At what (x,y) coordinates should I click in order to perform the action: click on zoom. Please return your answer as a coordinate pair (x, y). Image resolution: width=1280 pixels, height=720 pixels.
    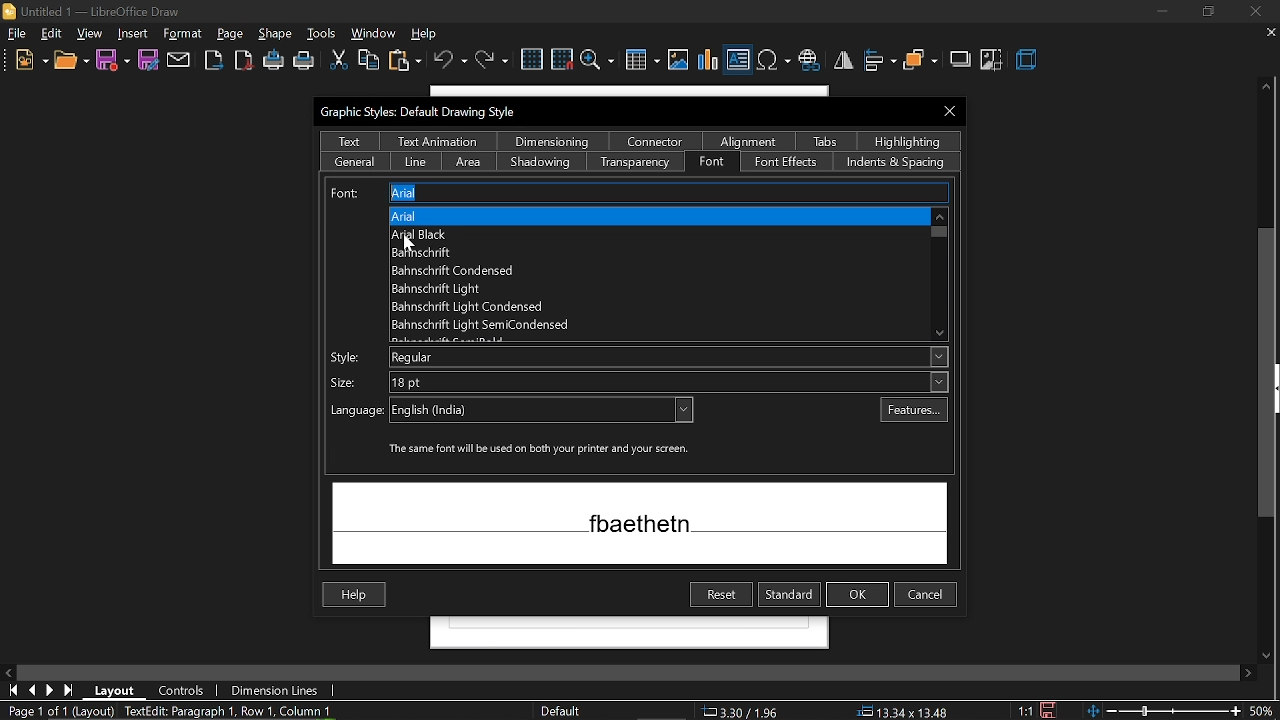
    Looking at the image, I should click on (598, 59).